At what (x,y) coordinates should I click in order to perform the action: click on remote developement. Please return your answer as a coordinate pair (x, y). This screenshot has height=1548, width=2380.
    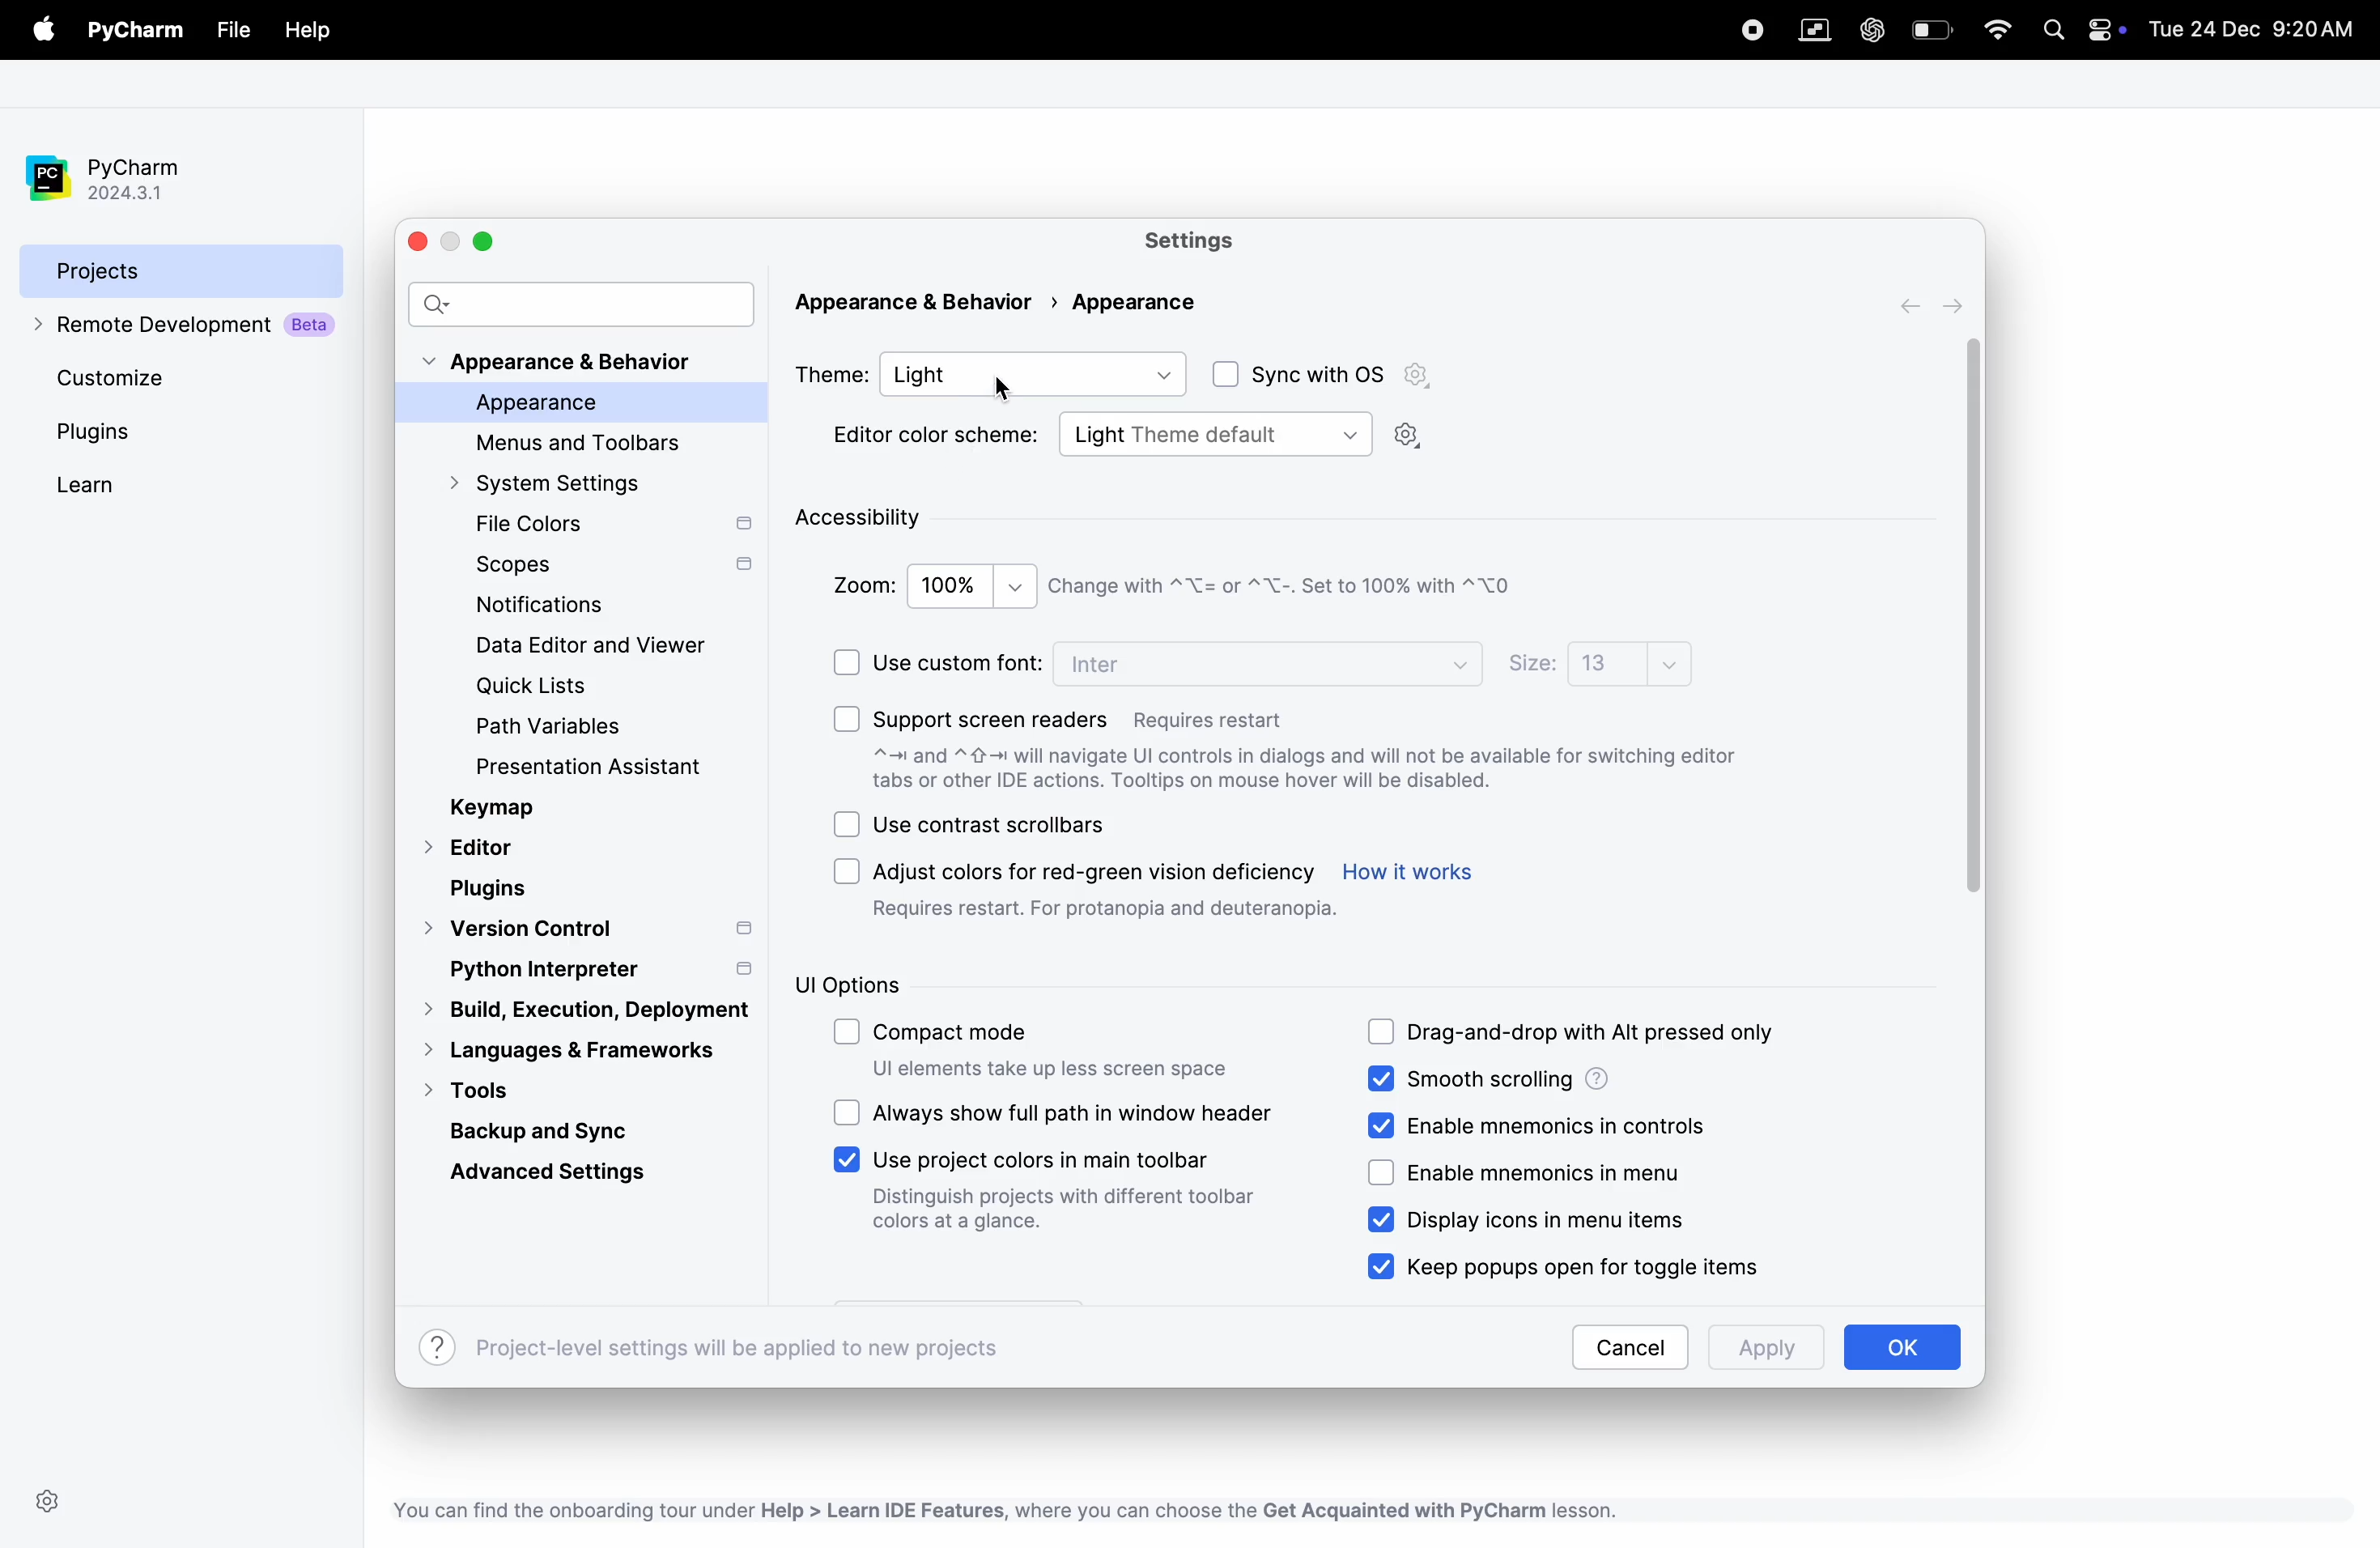
    Looking at the image, I should click on (188, 326).